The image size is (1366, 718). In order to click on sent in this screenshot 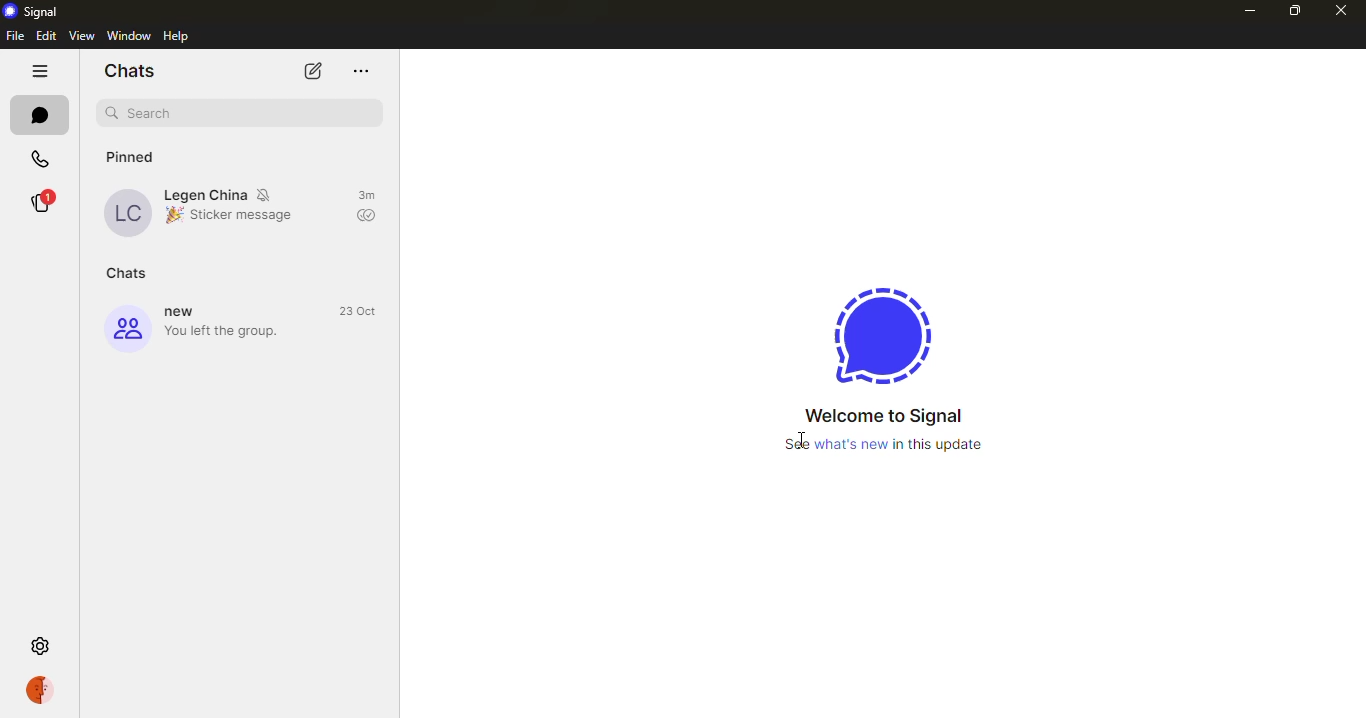, I will do `click(367, 217)`.